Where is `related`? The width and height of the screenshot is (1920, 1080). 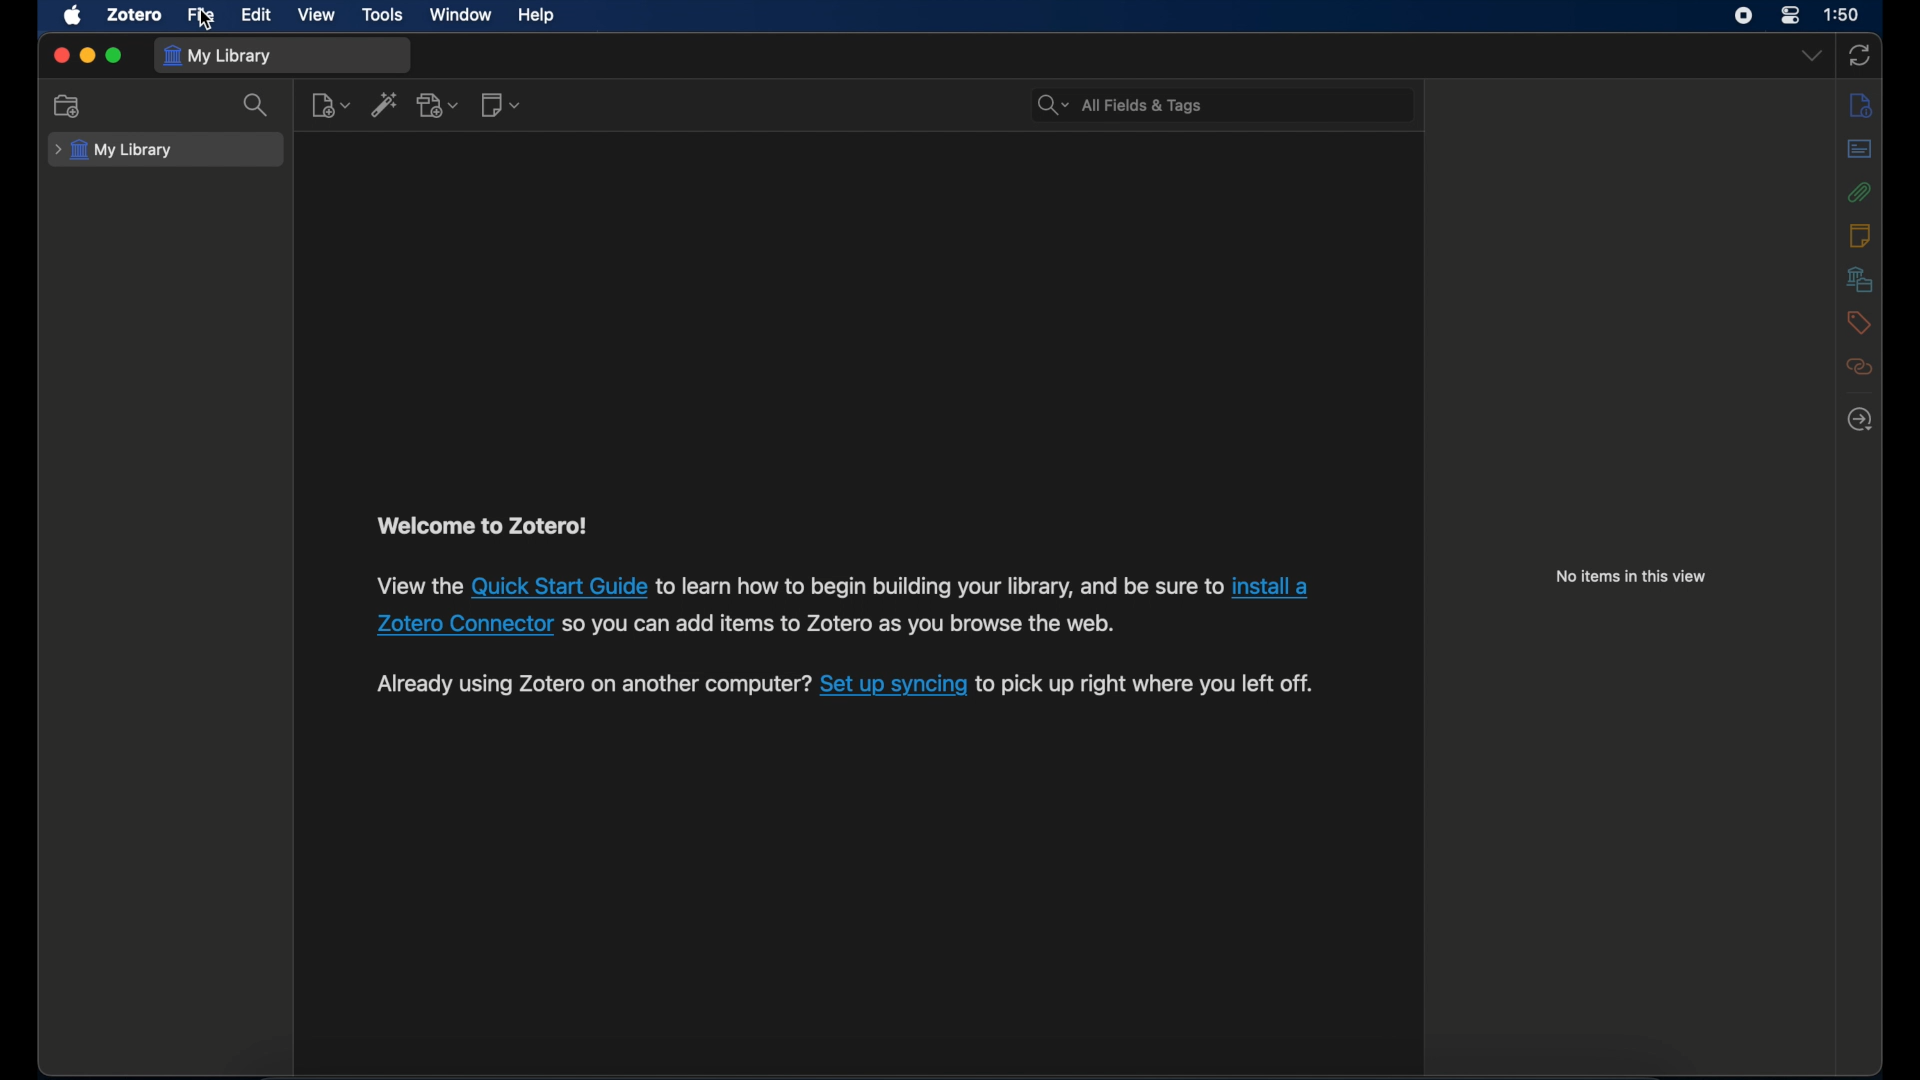
related is located at coordinates (1860, 367).